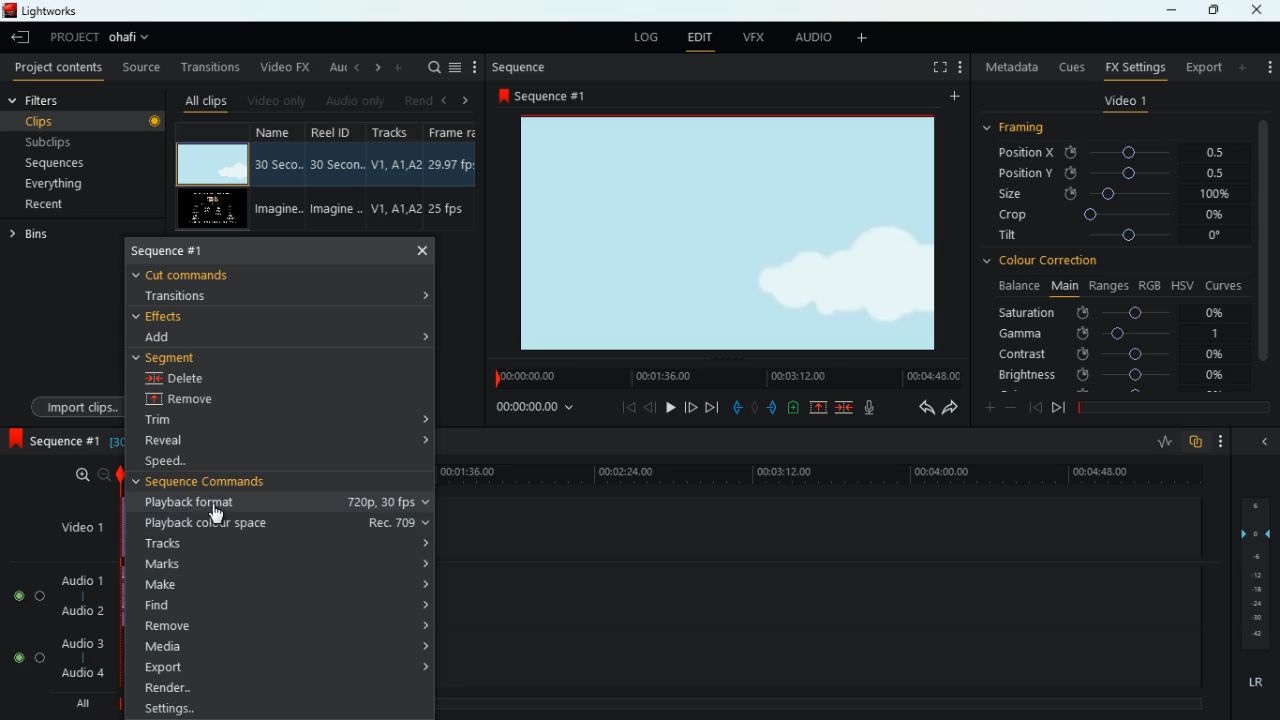 Image resolution: width=1280 pixels, height=720 pixels. I want to click on audio 2, so click(78, 610).